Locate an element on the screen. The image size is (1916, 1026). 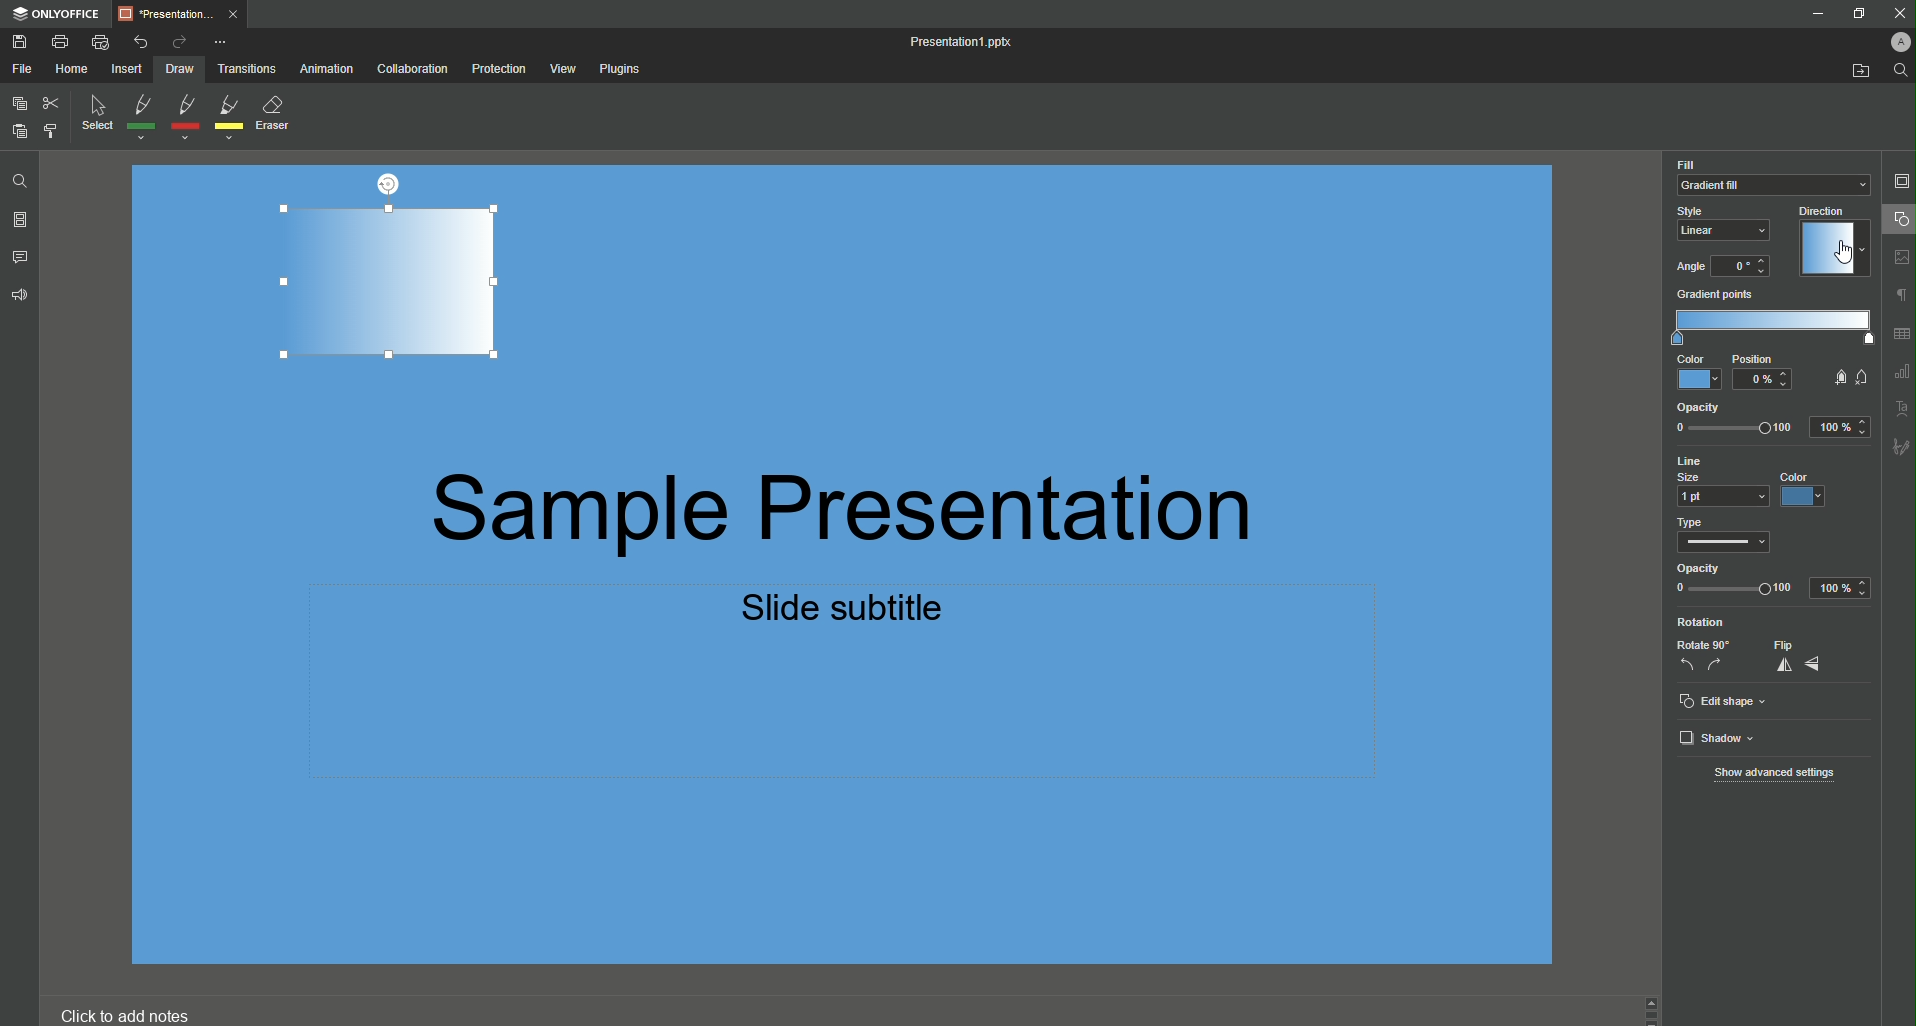
Style is located at coordinates (1719, 223).